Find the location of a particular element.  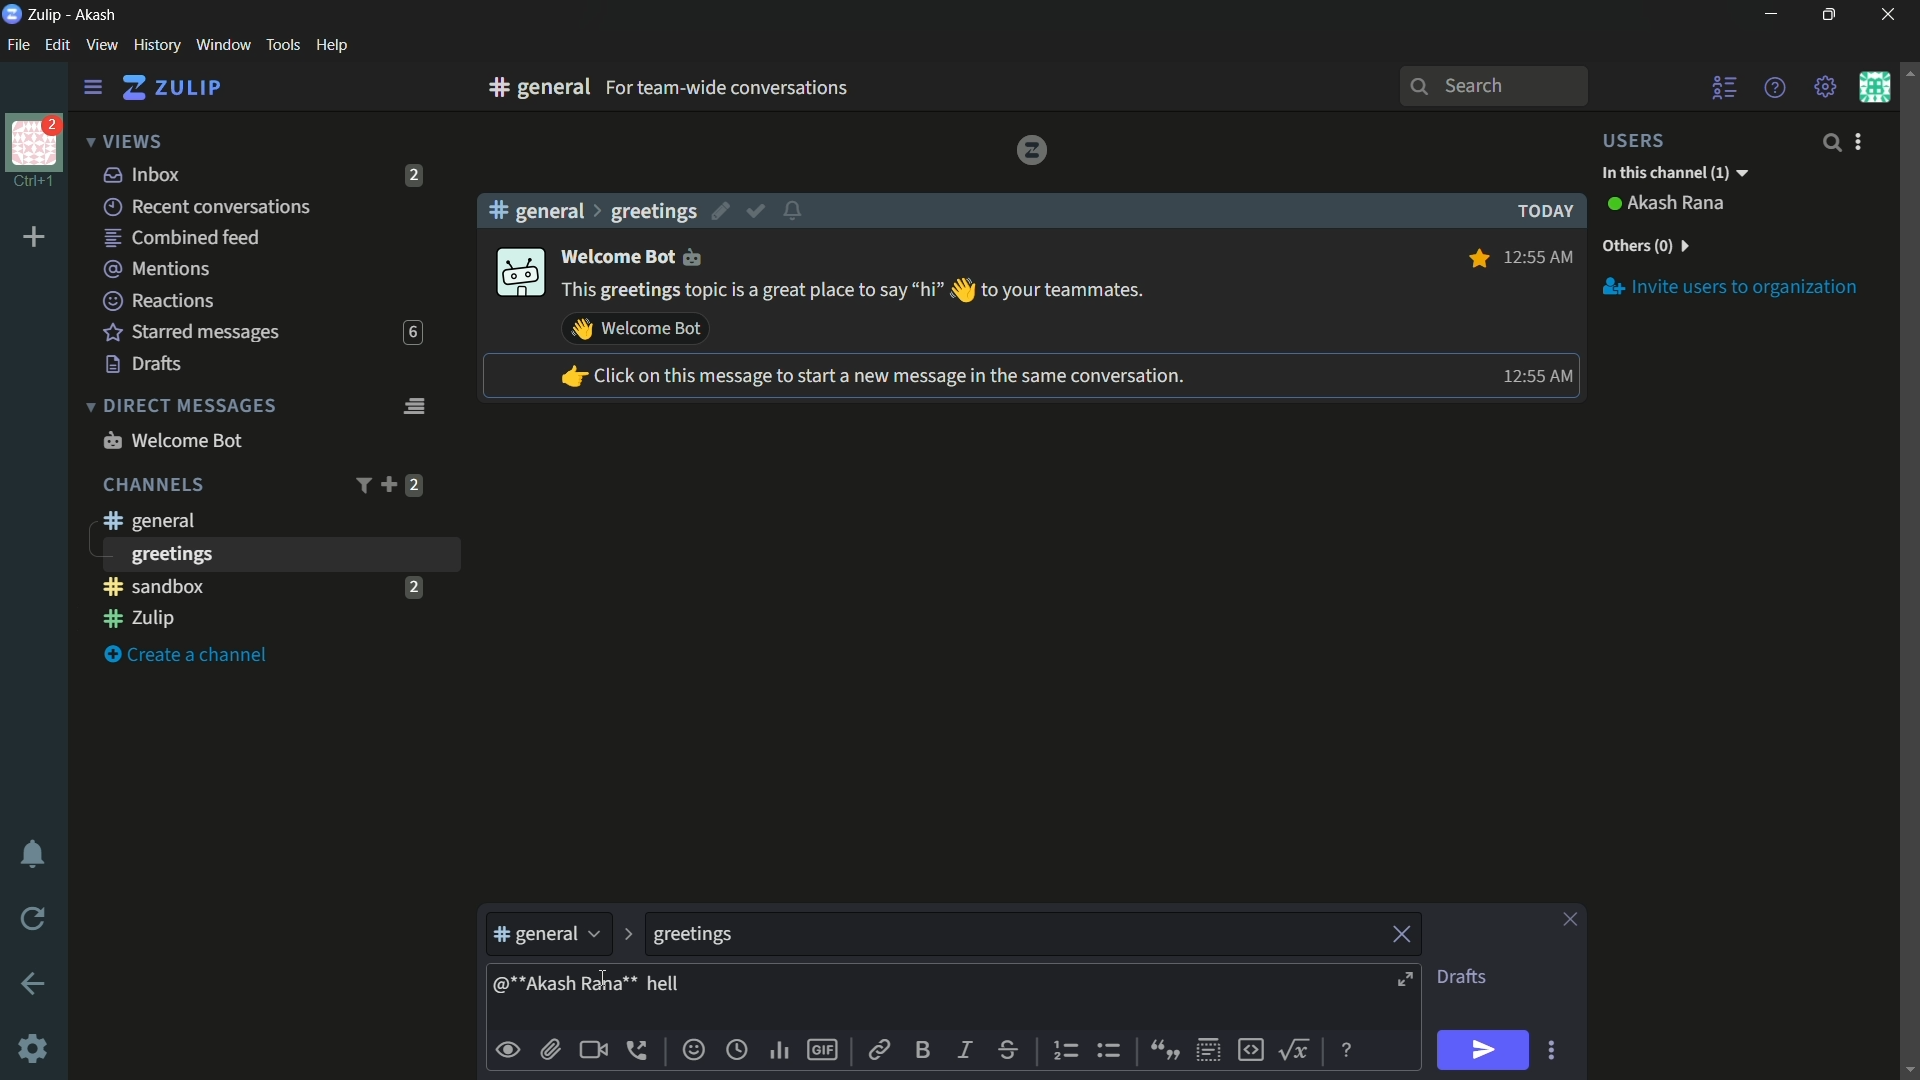

Click on this message to start a new message in the same conversation is located at coordinates (871, 378).